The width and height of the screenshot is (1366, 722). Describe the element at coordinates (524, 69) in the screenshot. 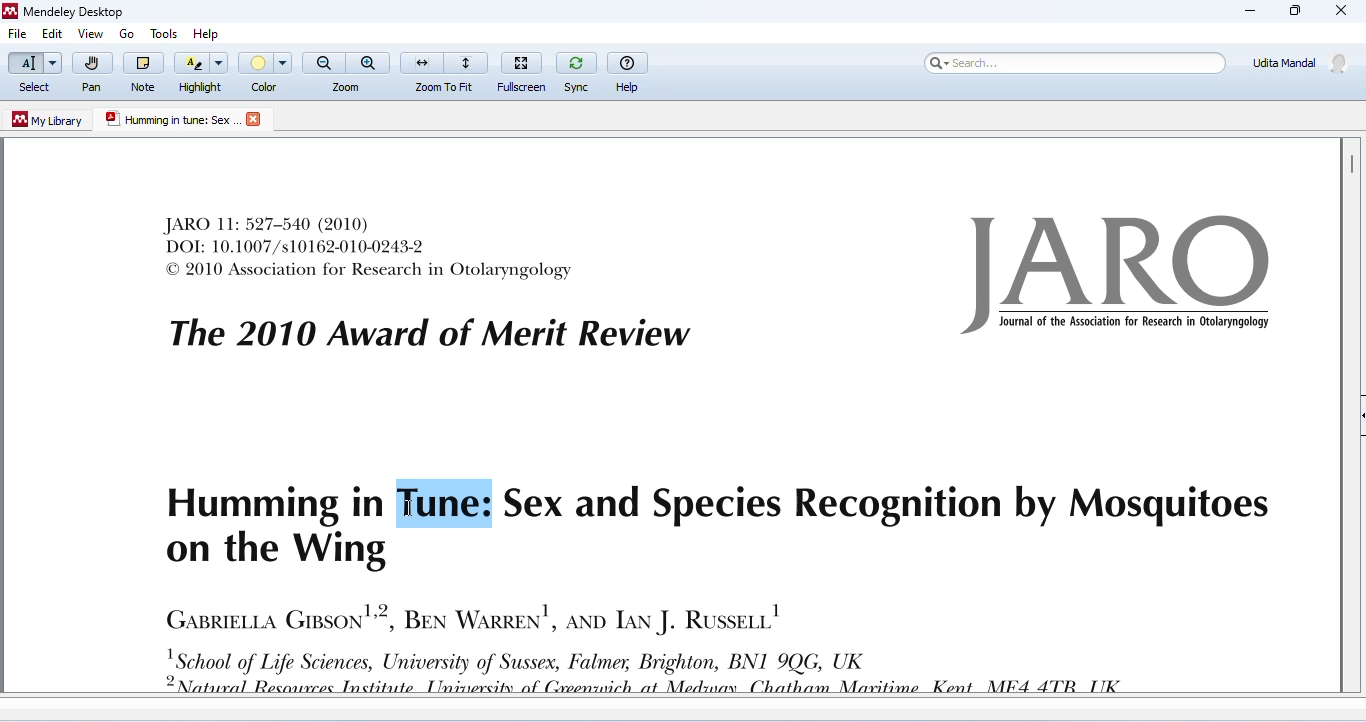

I see `fullscreen` at that location.